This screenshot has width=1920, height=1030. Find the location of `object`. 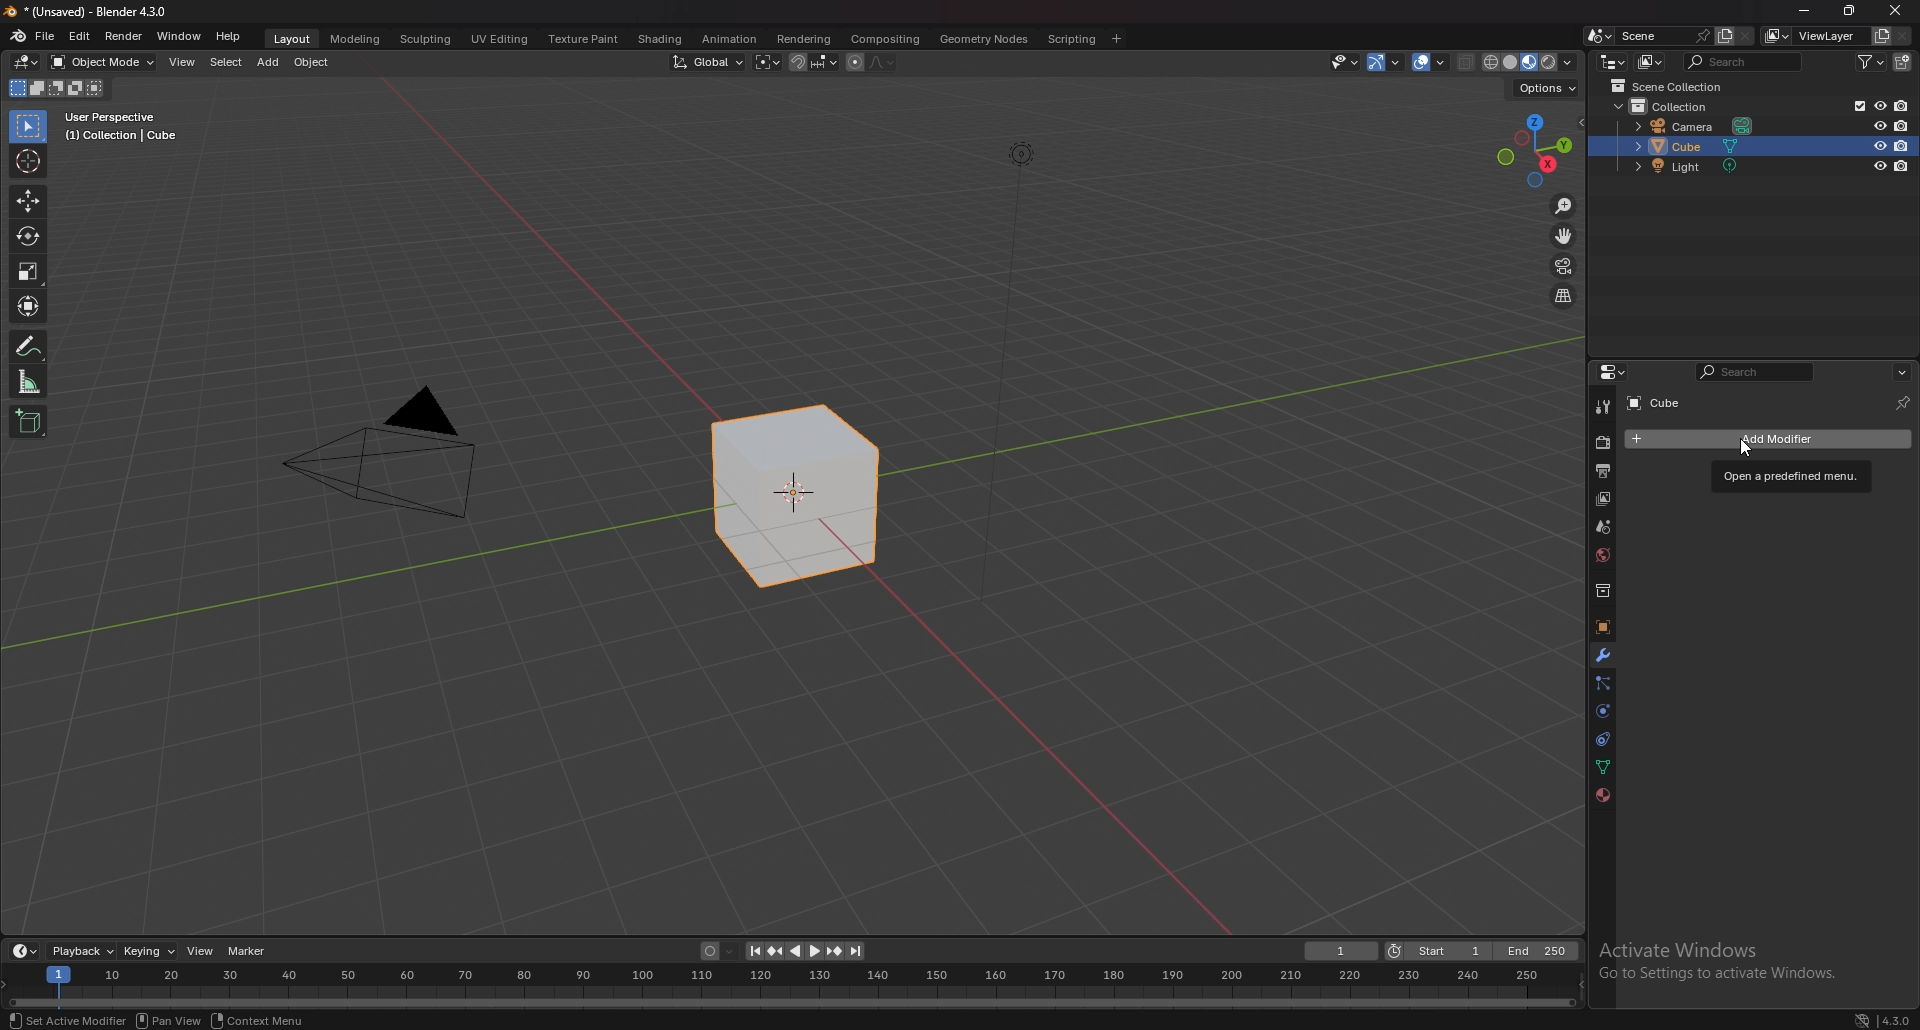

object is located at coordinates (1602, 627).